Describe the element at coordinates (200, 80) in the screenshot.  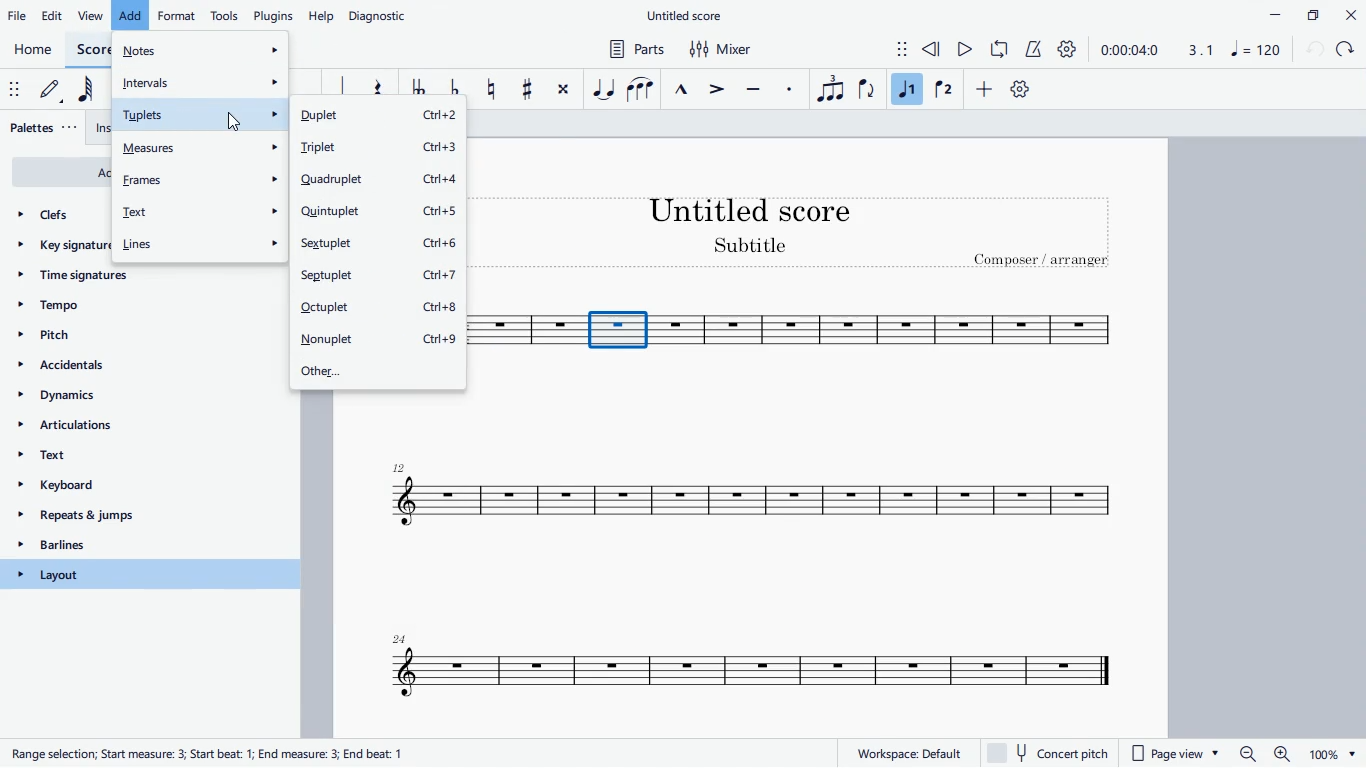
I see `intervals` at that location.